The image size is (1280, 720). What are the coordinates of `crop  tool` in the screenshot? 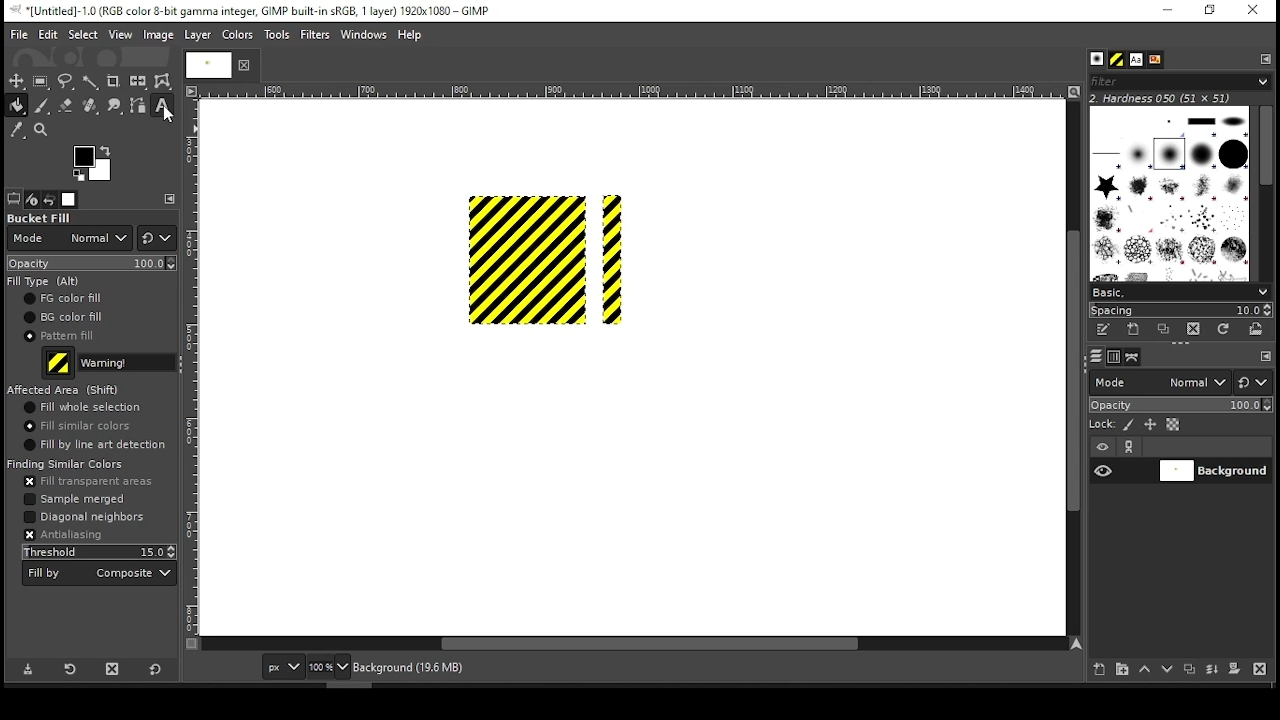 It's located at (113, 82).